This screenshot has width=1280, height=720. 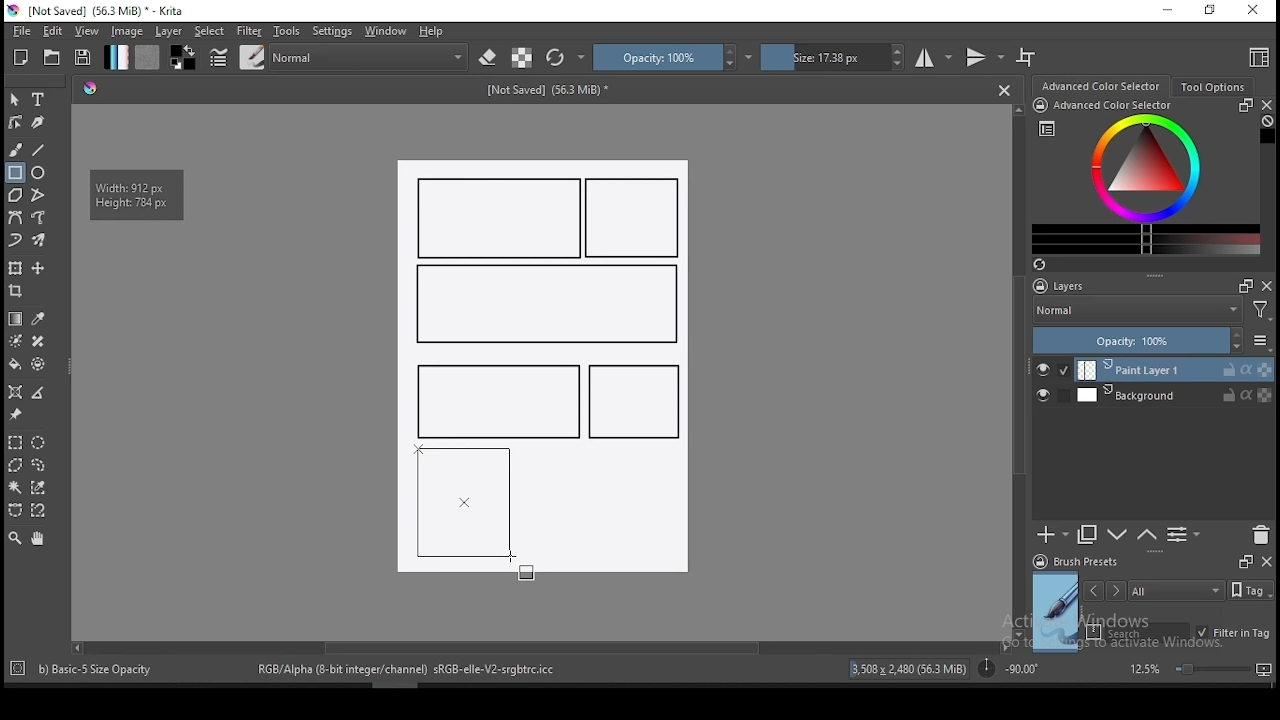 What do you see at coordinates (15, 121) in the screenshot?
I see `edit shapes tool` at bounding box center [15, 121].